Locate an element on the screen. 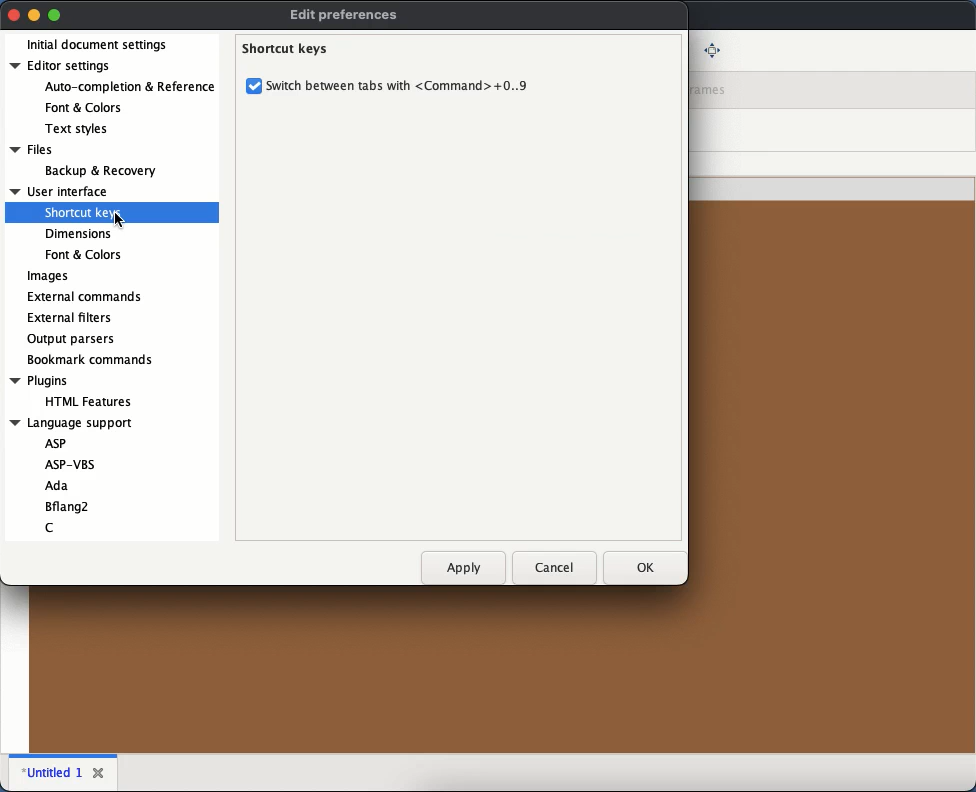 This screenshot has height=792, width=976. switch between tabs with  is located at coordinates (398, 86).